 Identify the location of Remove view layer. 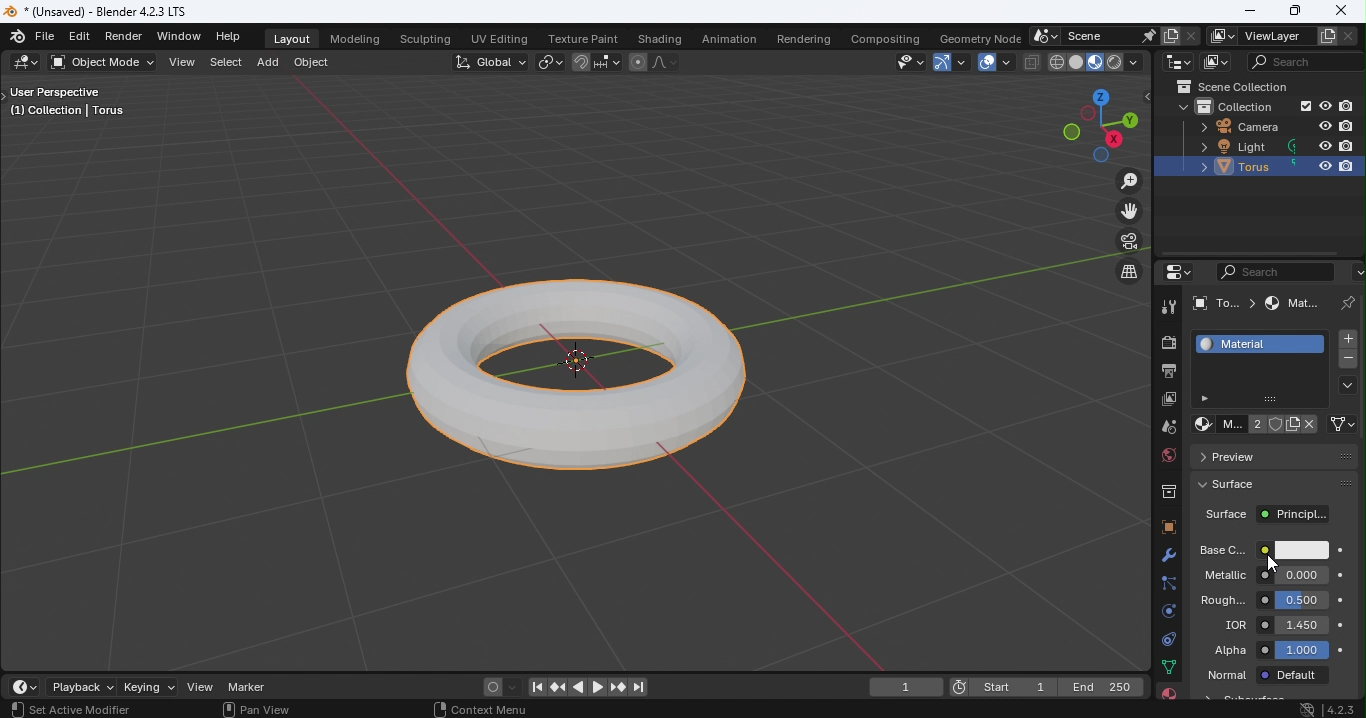
(1352, 36).